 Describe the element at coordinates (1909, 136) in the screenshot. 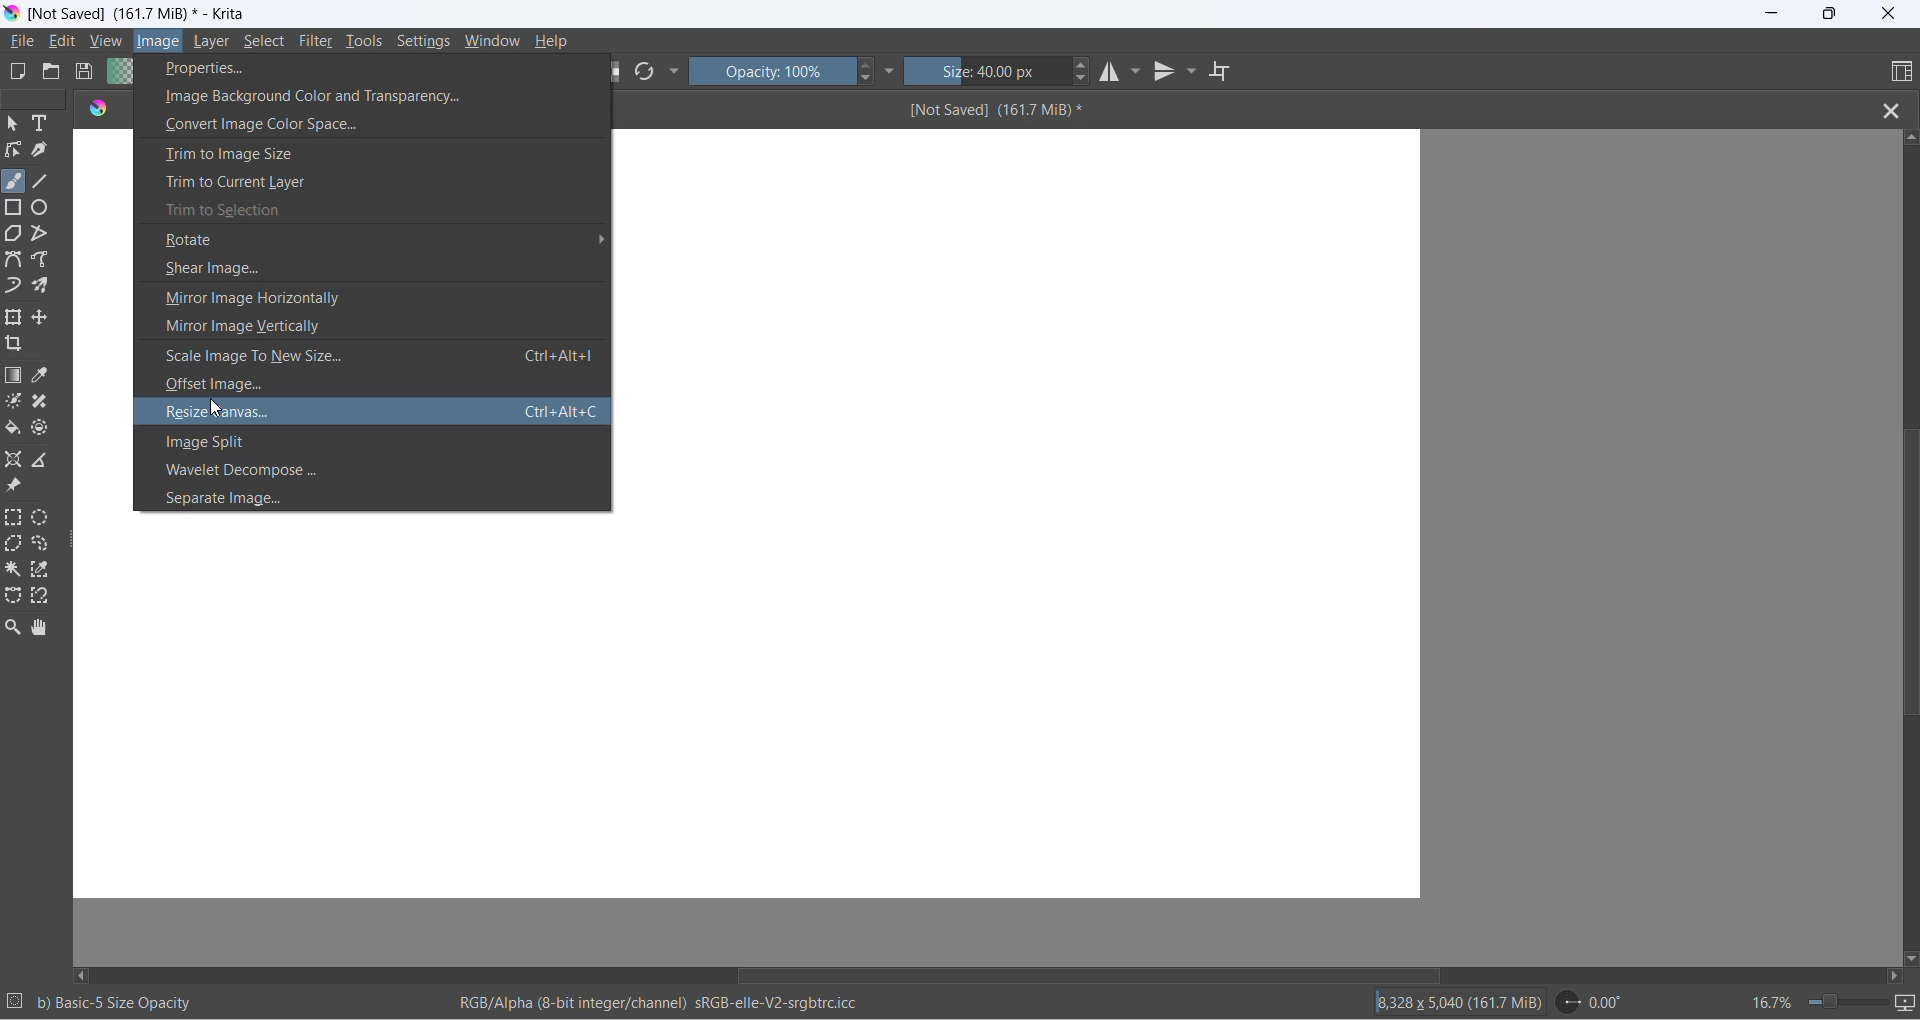

I see `scroll up button` at that location.